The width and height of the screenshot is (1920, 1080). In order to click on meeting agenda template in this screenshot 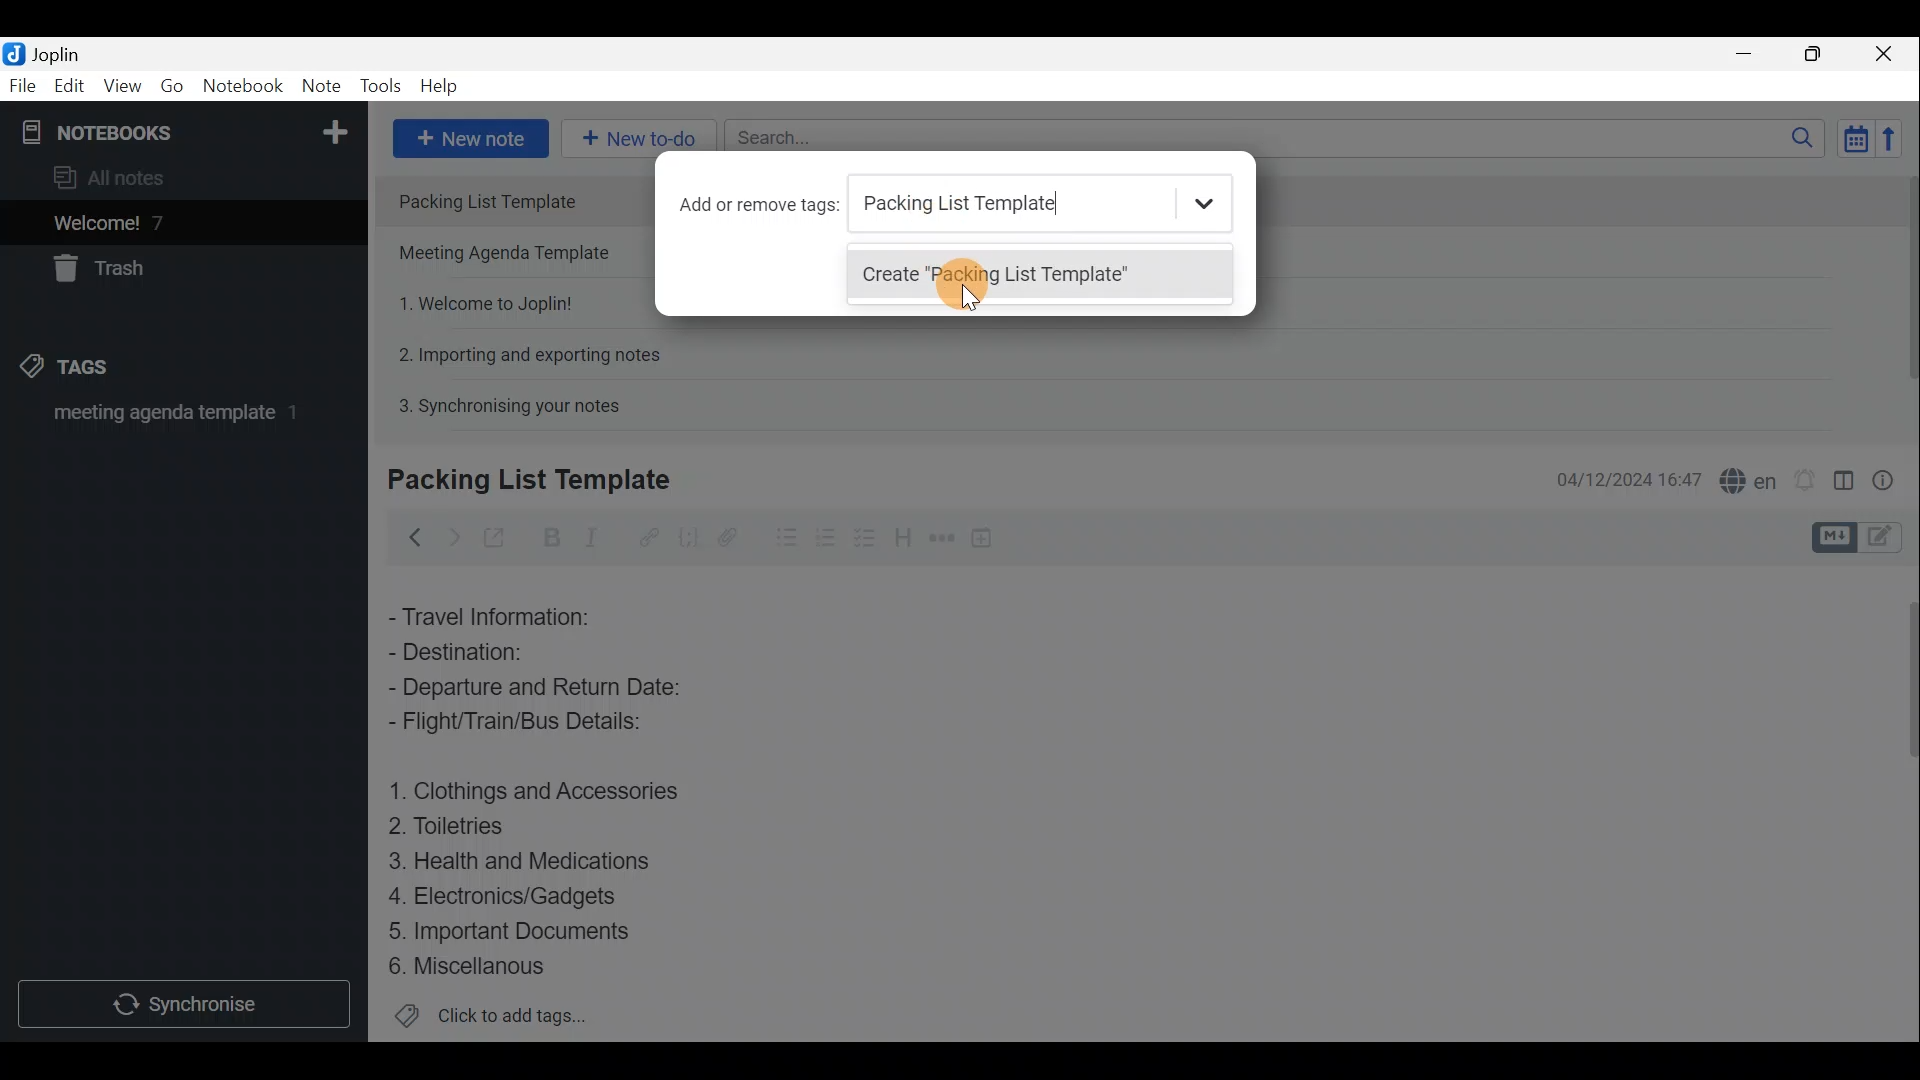, I will do `click(172, 419)`.